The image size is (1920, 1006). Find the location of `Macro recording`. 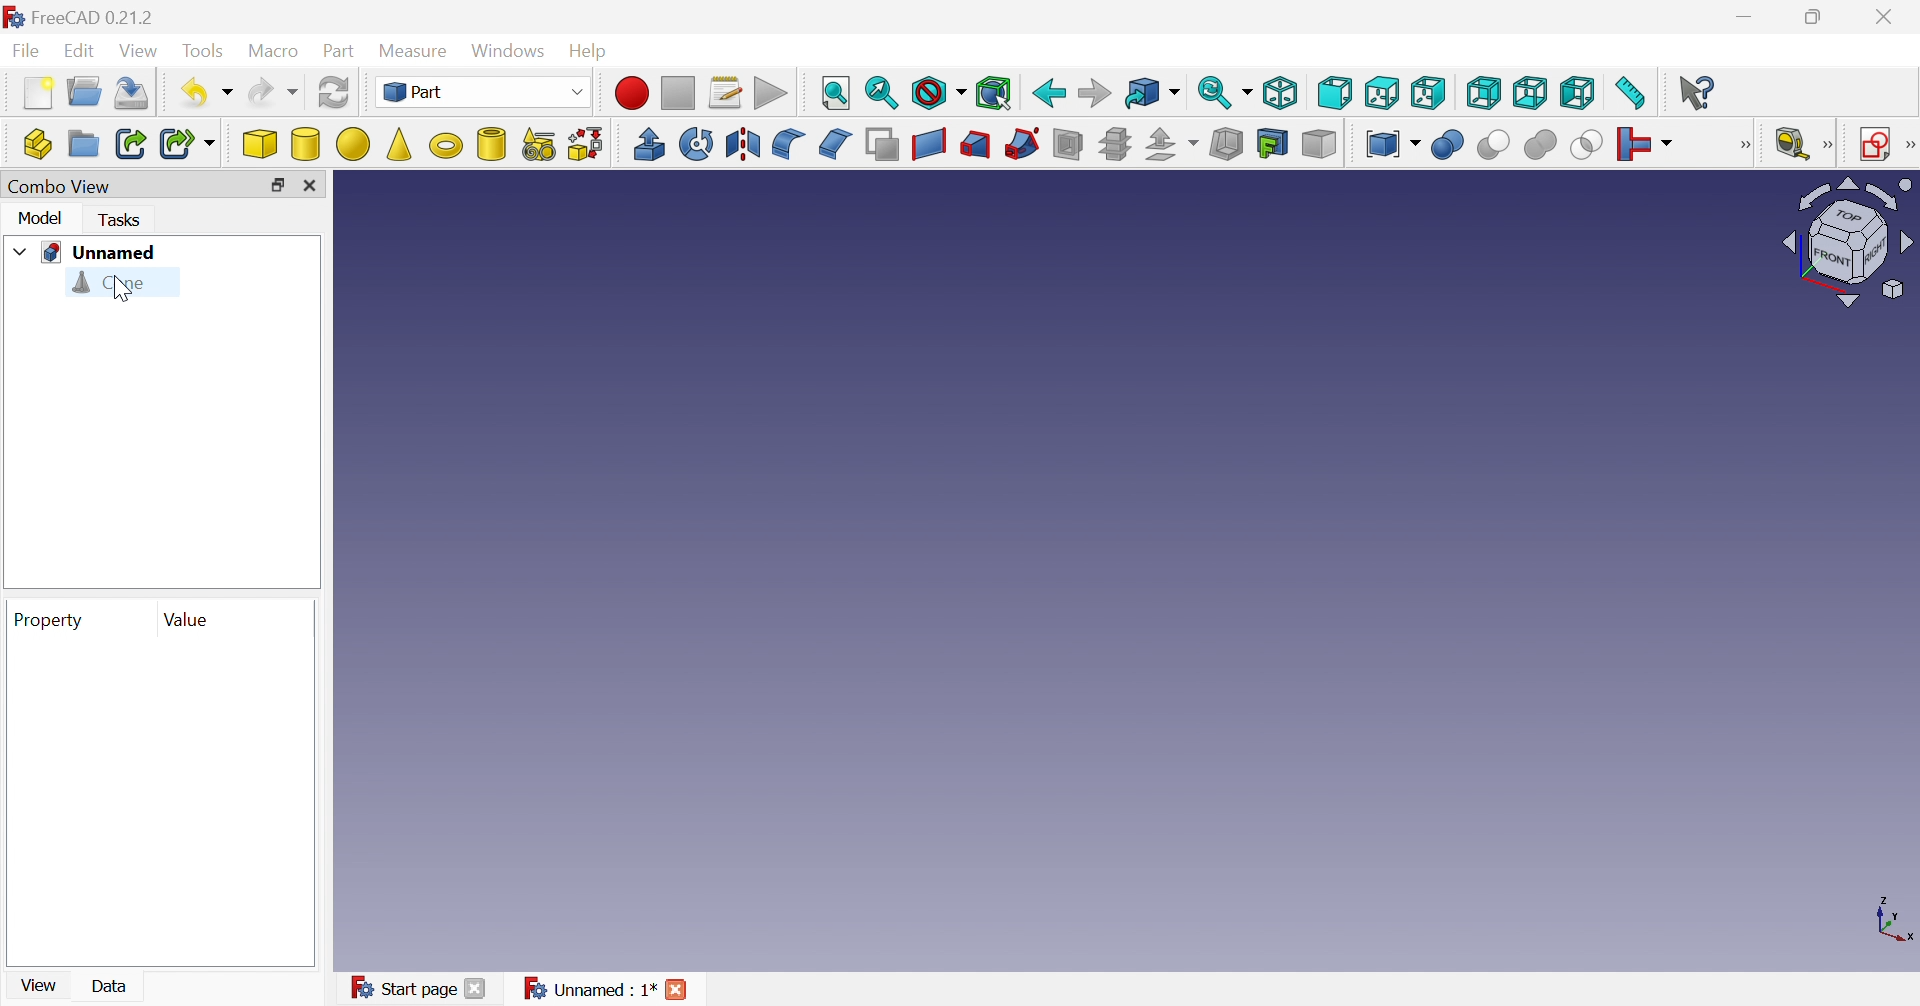

Macro recording is located at coordinates (632, 93).